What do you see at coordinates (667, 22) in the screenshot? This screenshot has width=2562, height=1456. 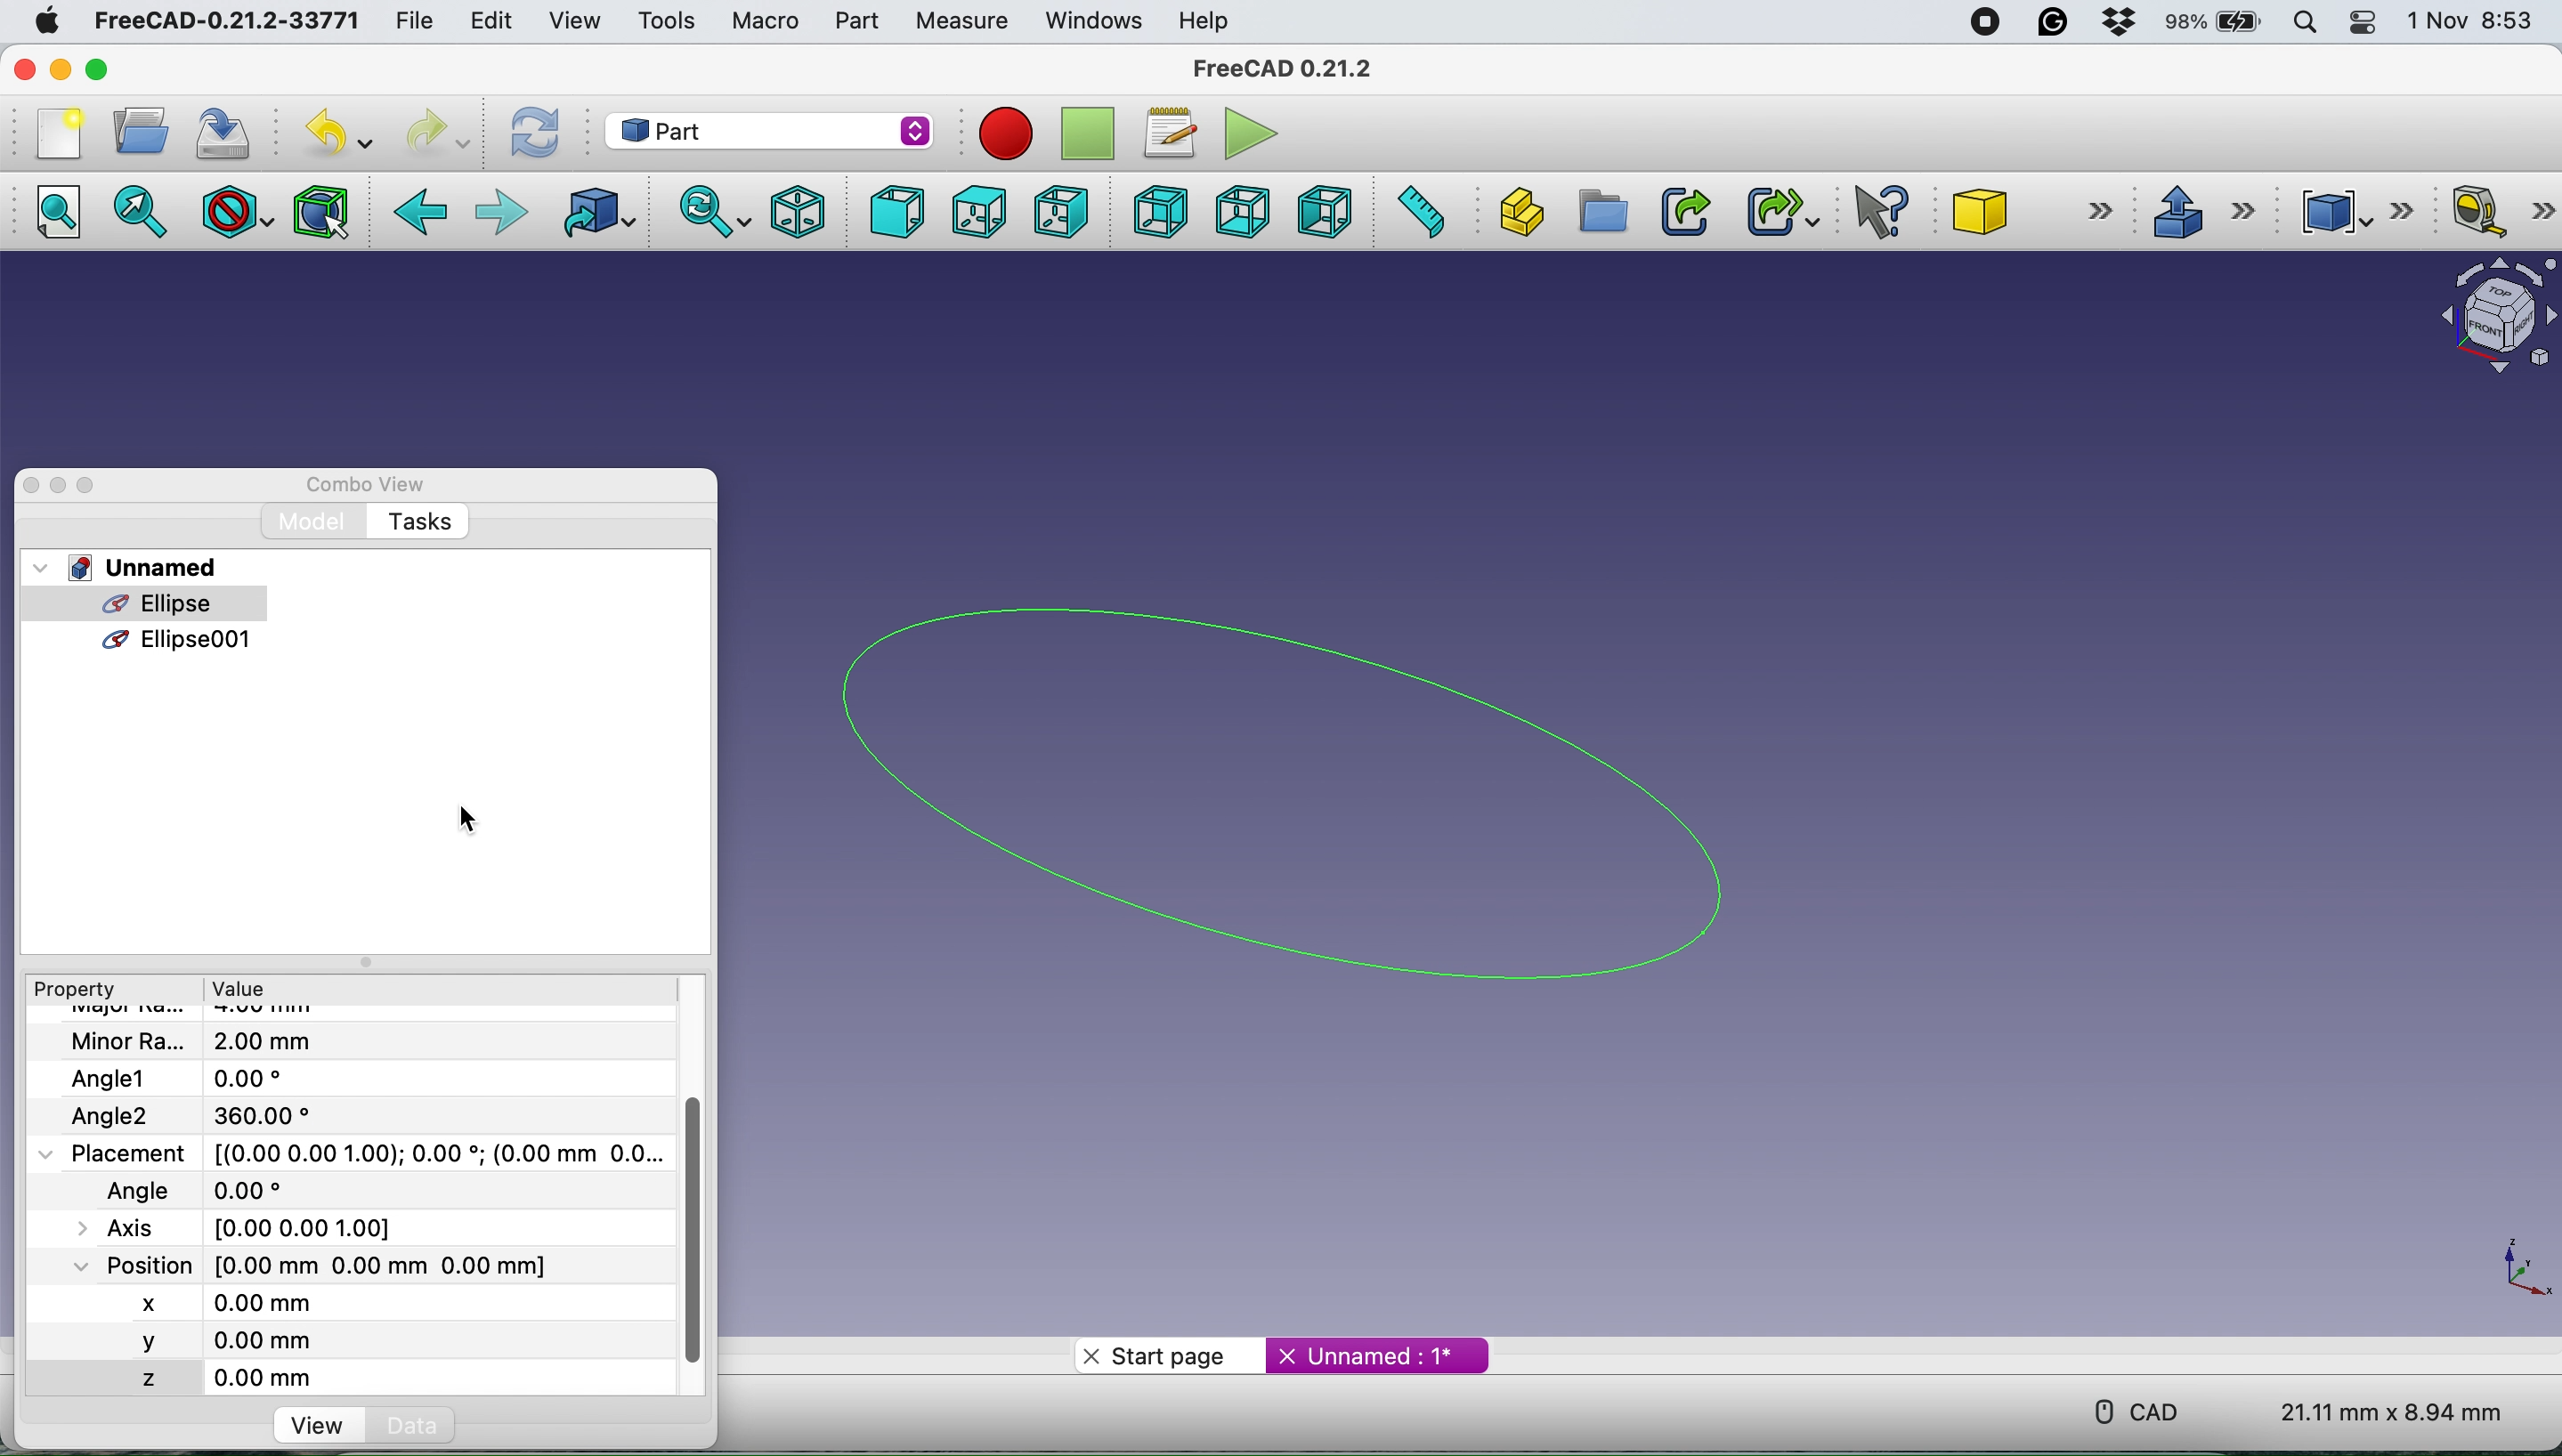 I see `tools` at bounding box center [667, 22].